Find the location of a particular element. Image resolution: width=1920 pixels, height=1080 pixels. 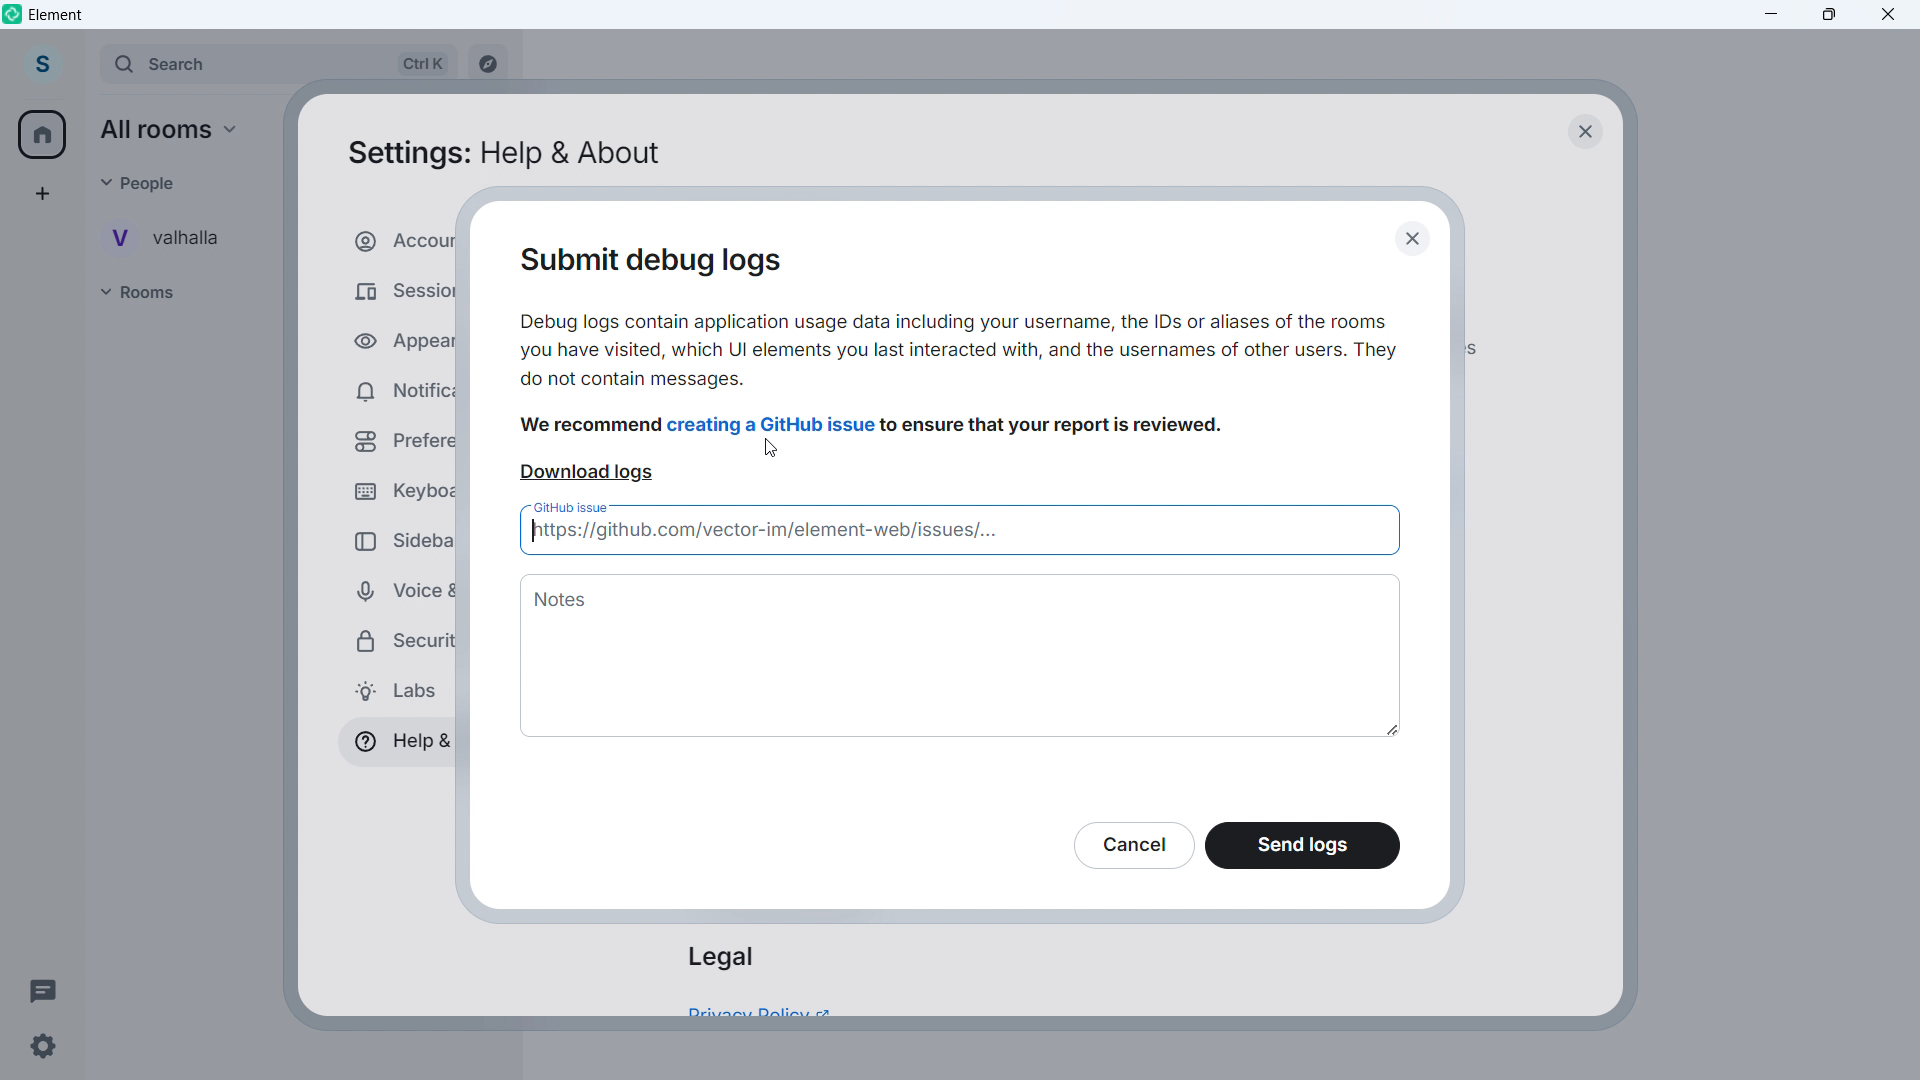

All Rooms is located at coordinates (177, 130).